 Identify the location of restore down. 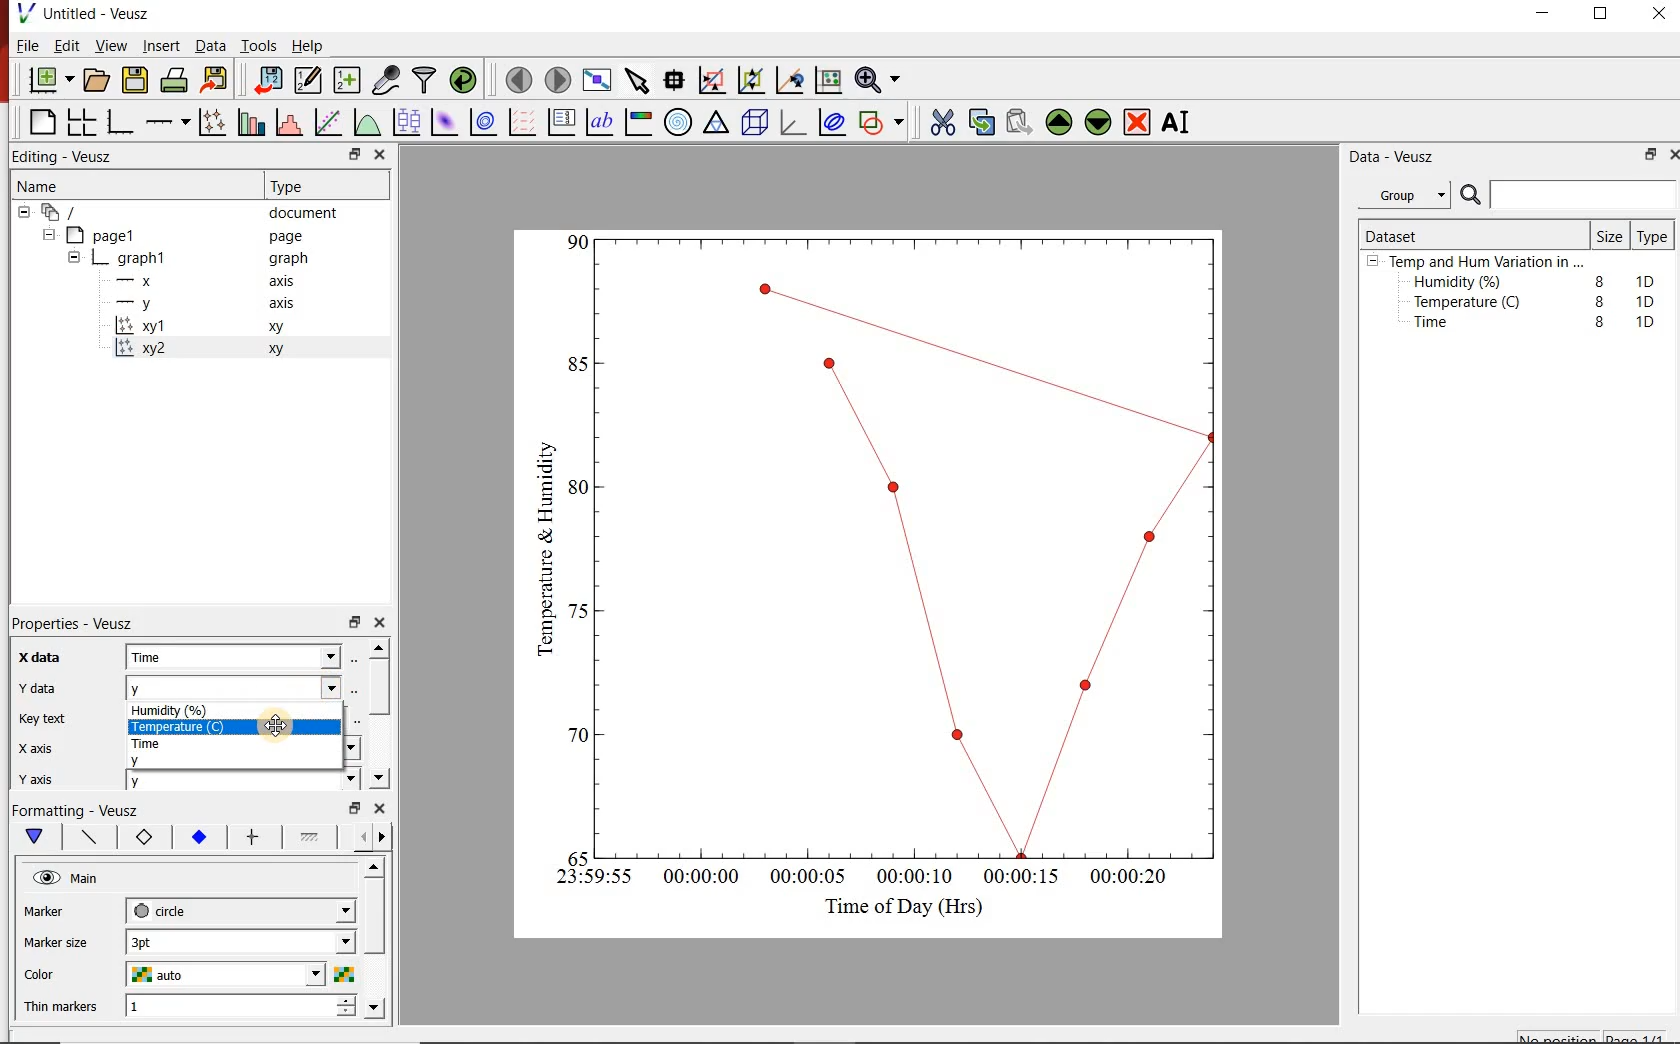
(353, 623).